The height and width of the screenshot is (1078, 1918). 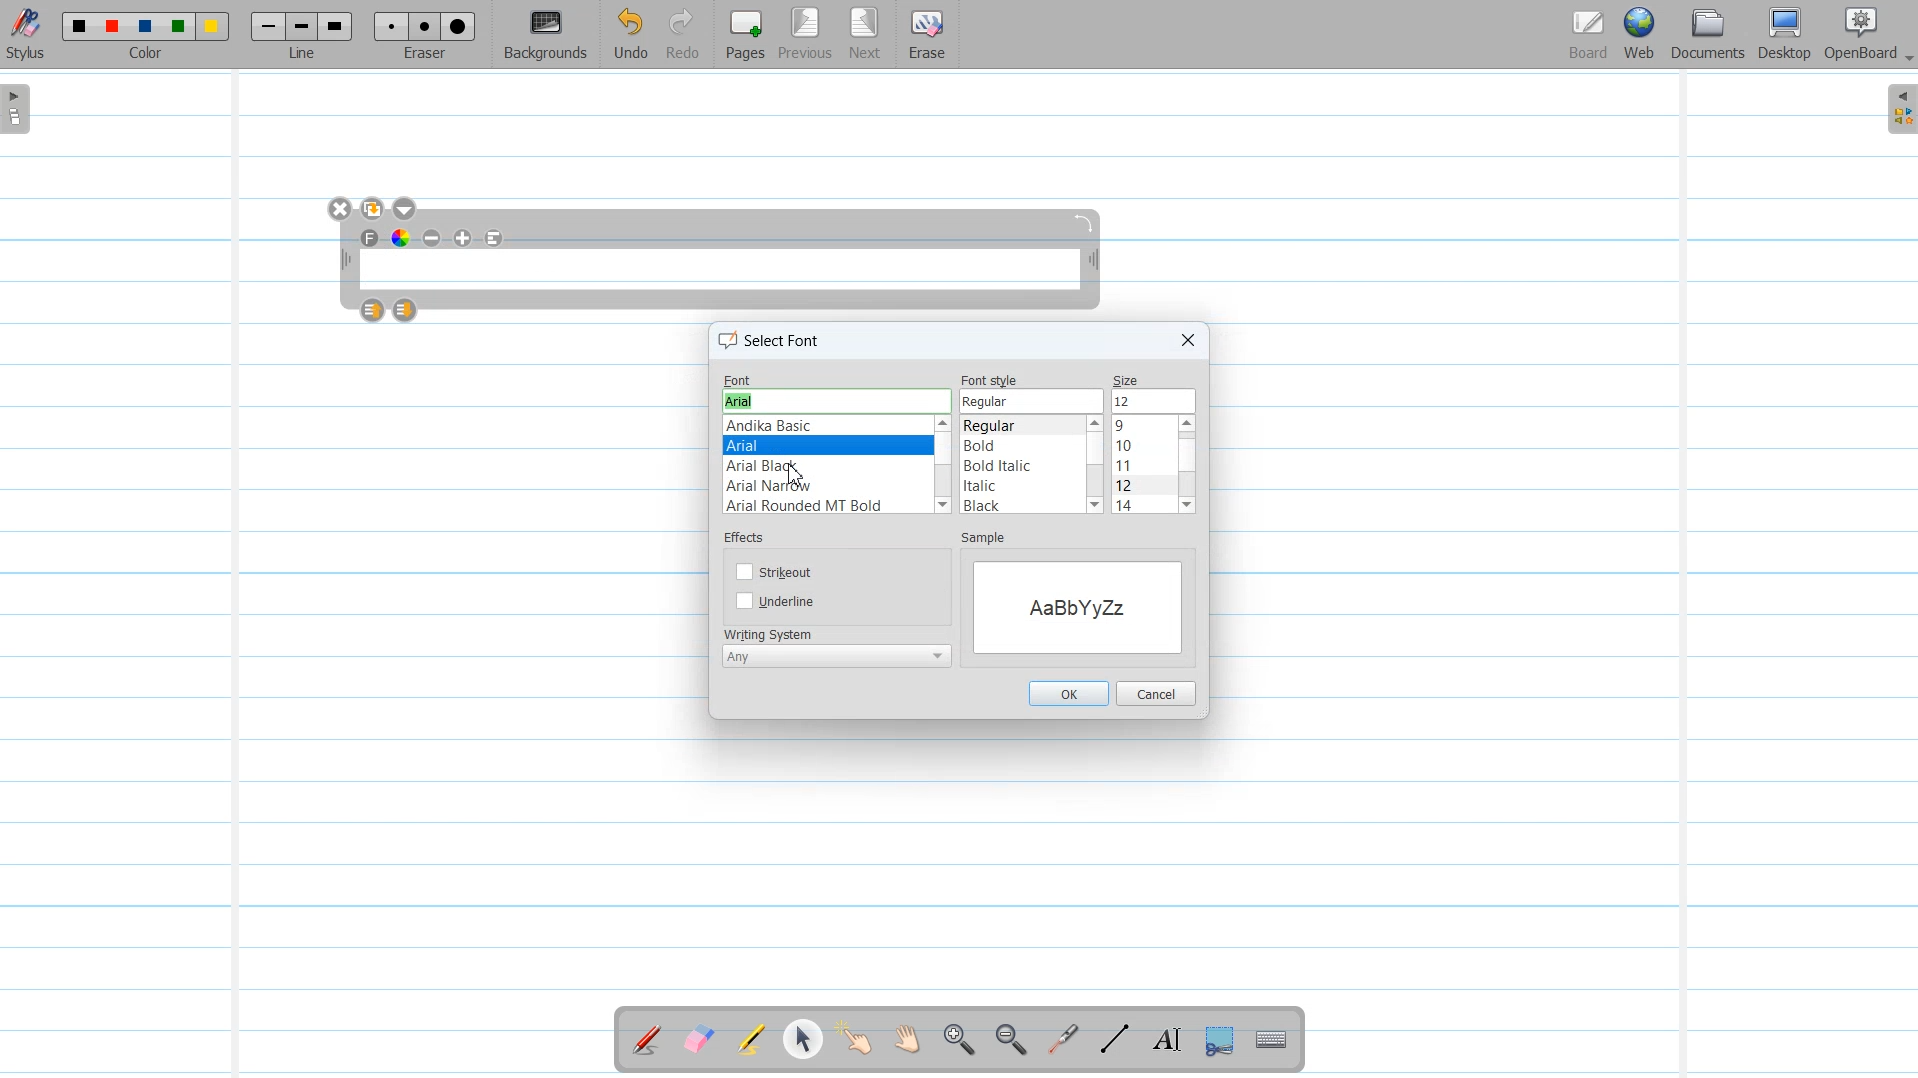 I want to click on Virtual Laser Pointer, so click(x=1058, y=1041).